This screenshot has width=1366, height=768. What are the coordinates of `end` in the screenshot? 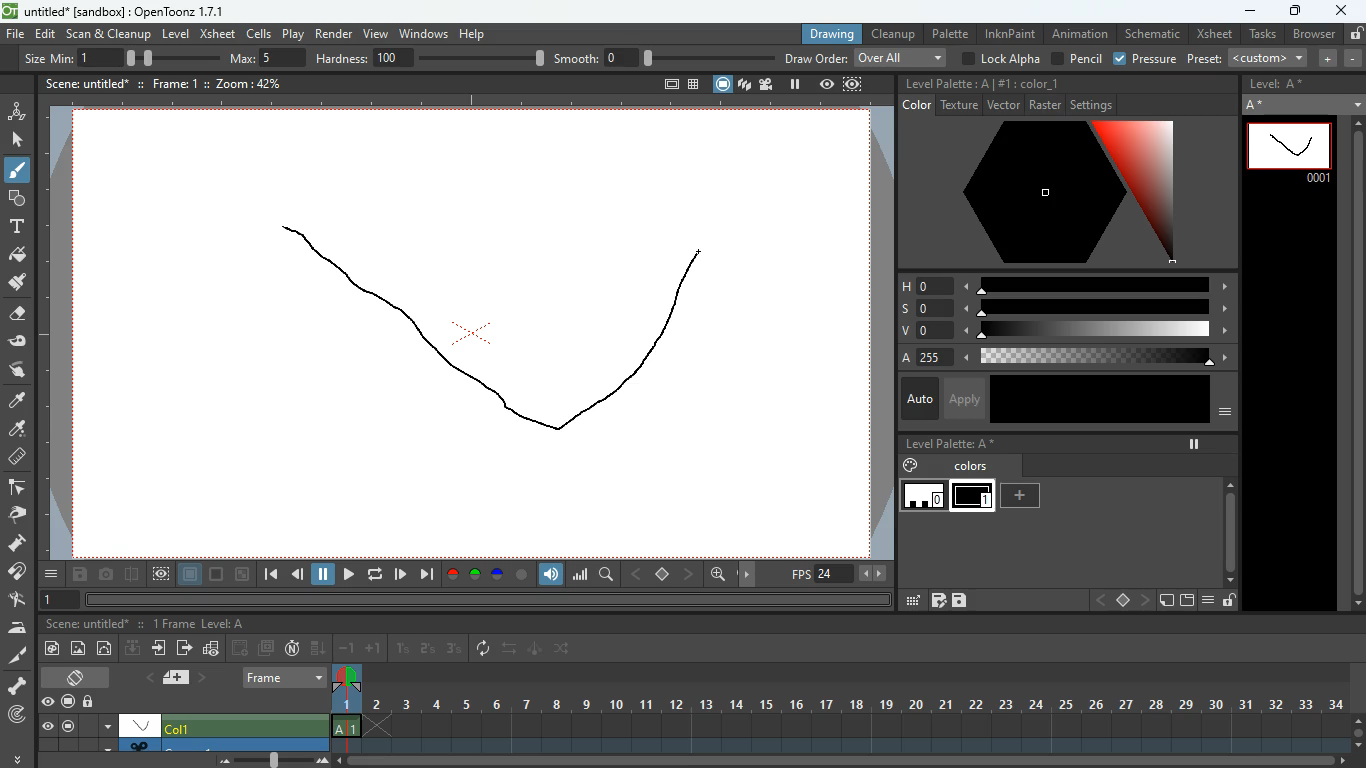 It's located at (426, 574).